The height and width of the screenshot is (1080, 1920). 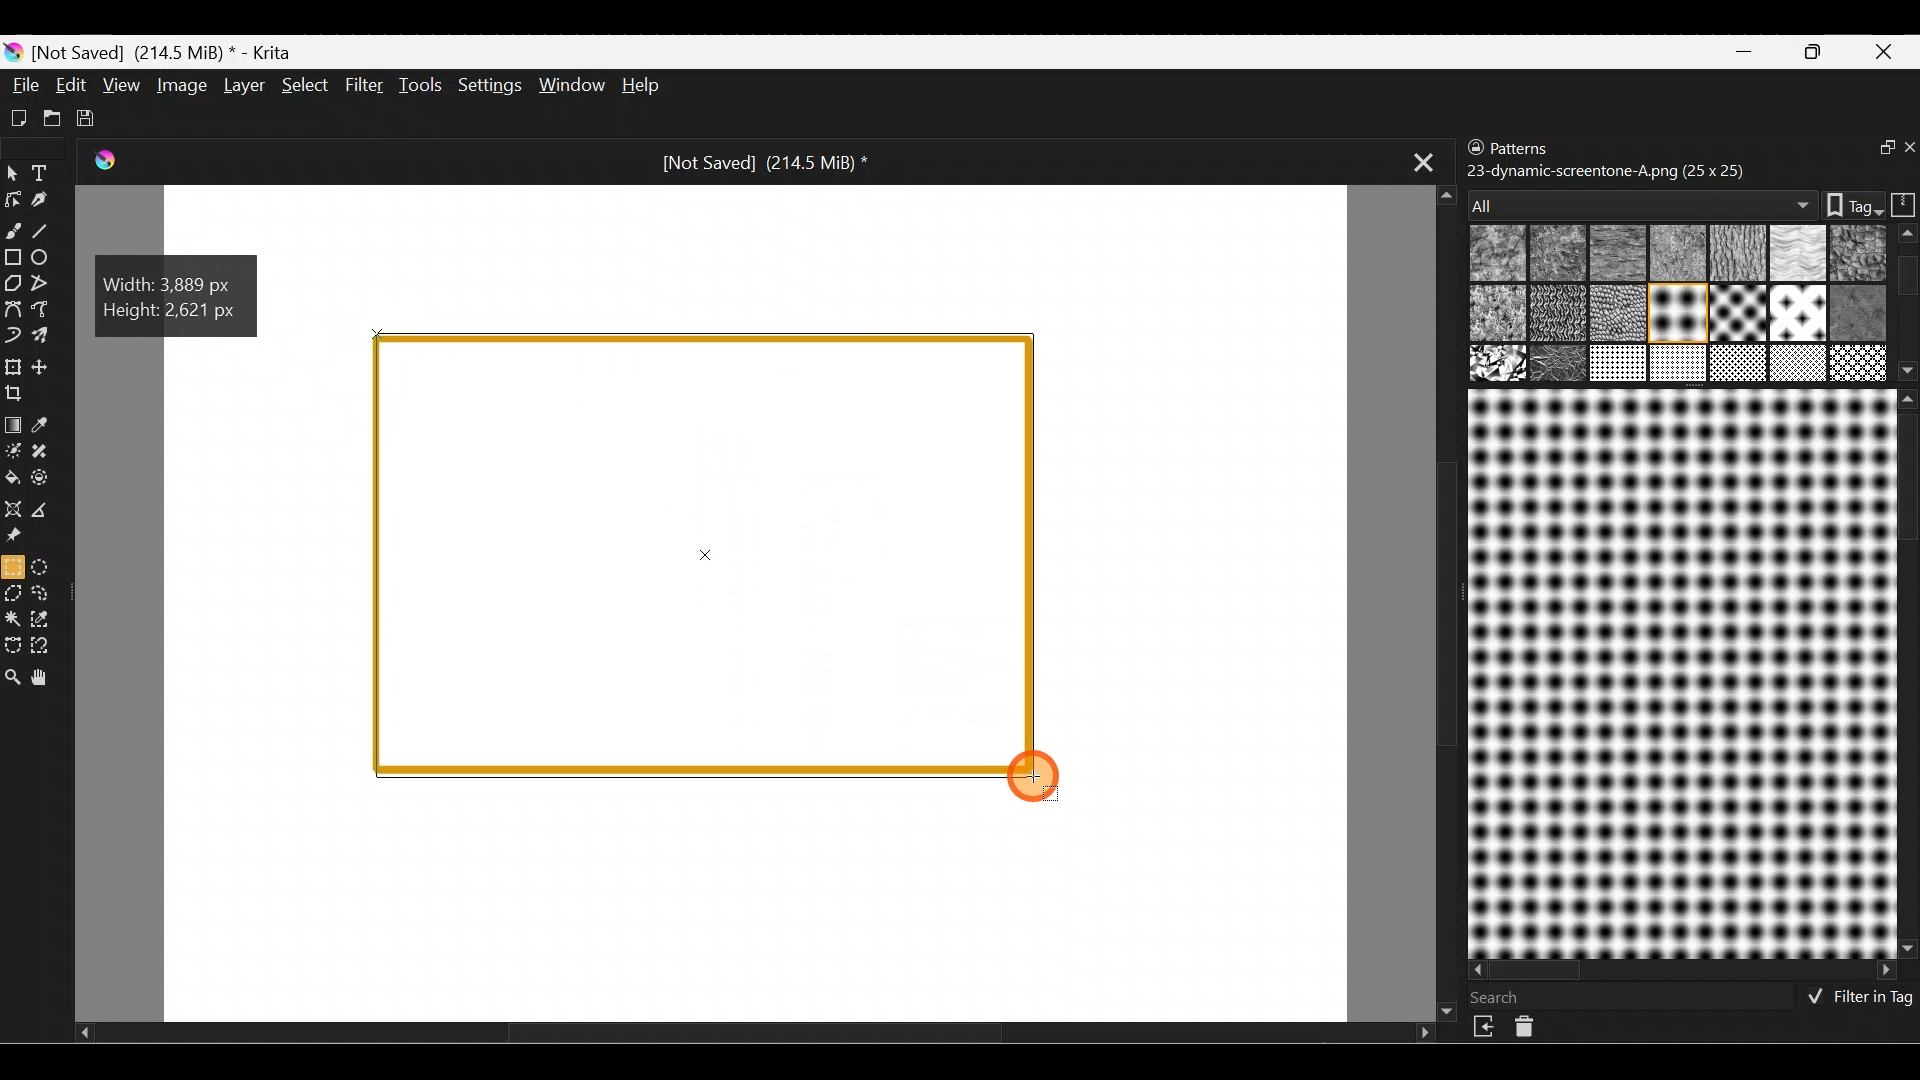 What do you see at coordinates (44, 309) in the screenshot?
I see `Freehand path tool` at bounding box center [44, 309].